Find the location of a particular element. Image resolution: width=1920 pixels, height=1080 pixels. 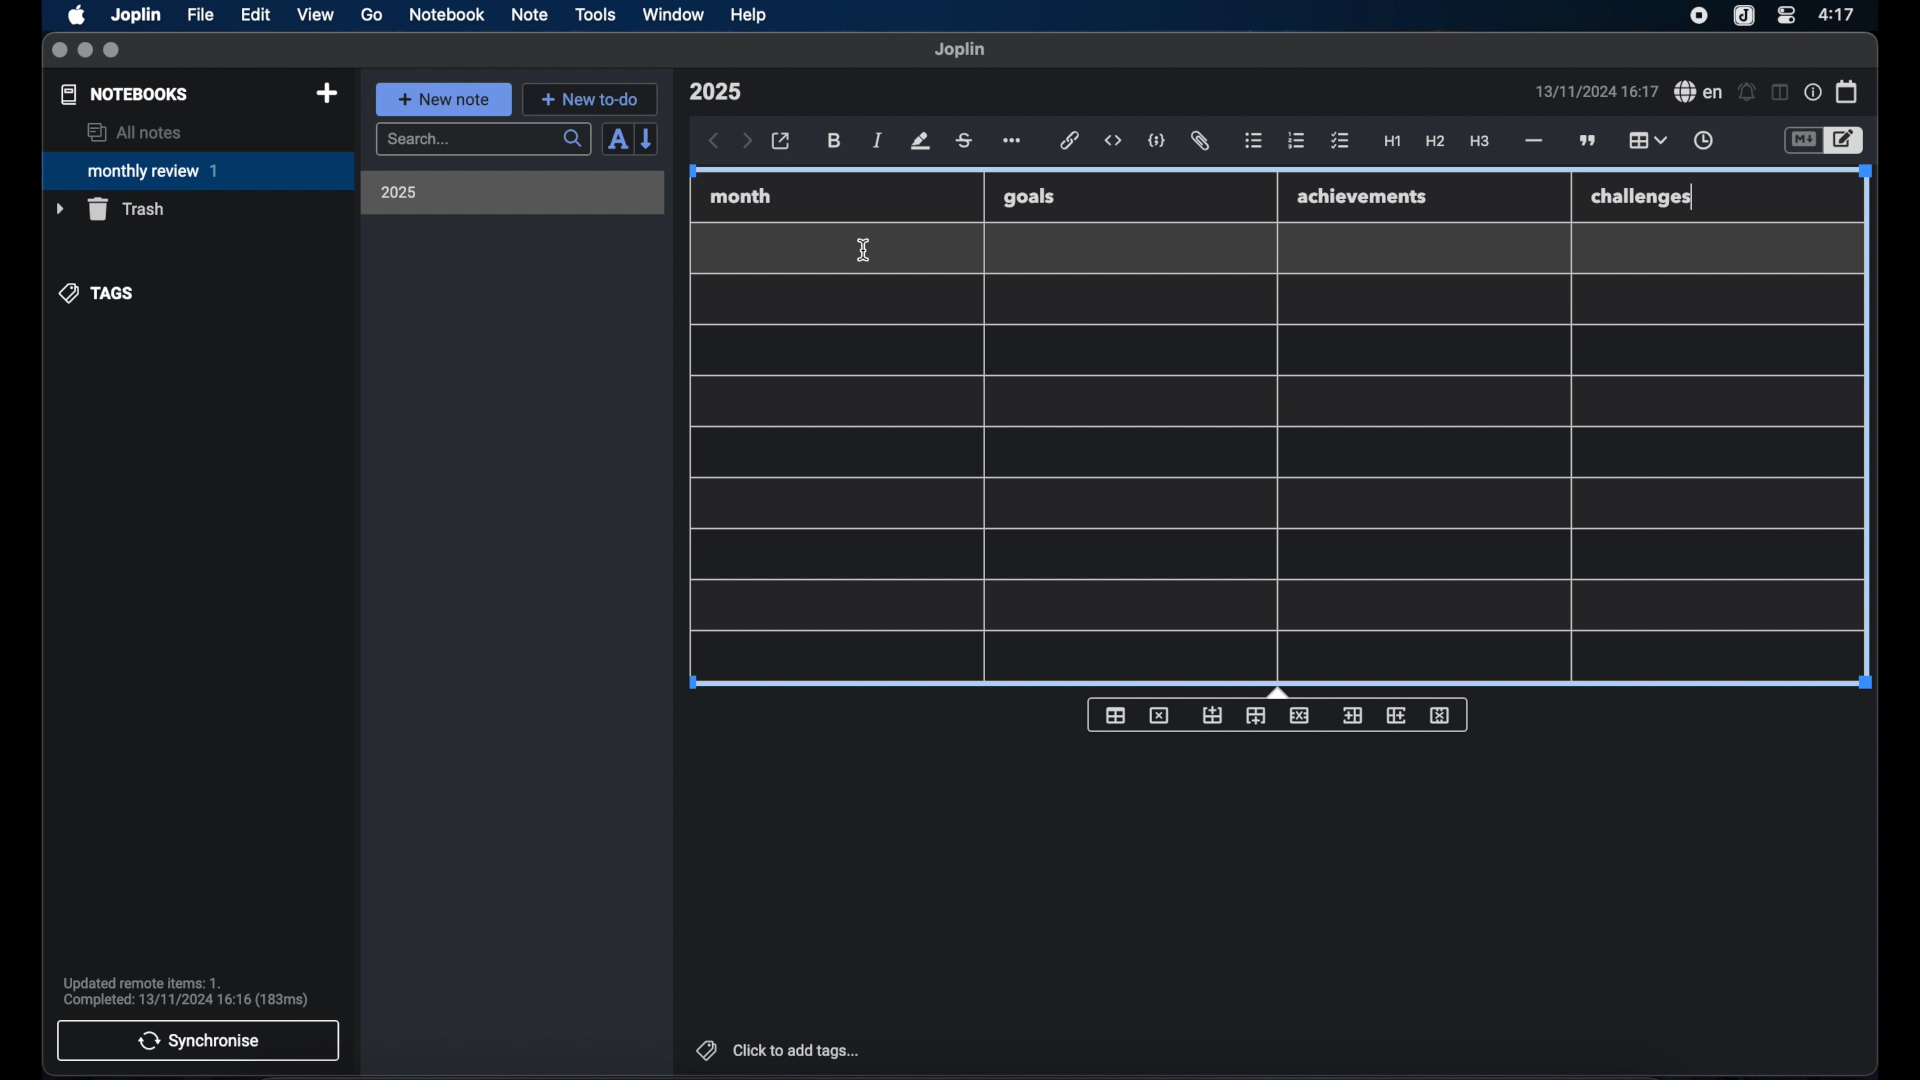

note properties is located at coordinates (1813, 93).